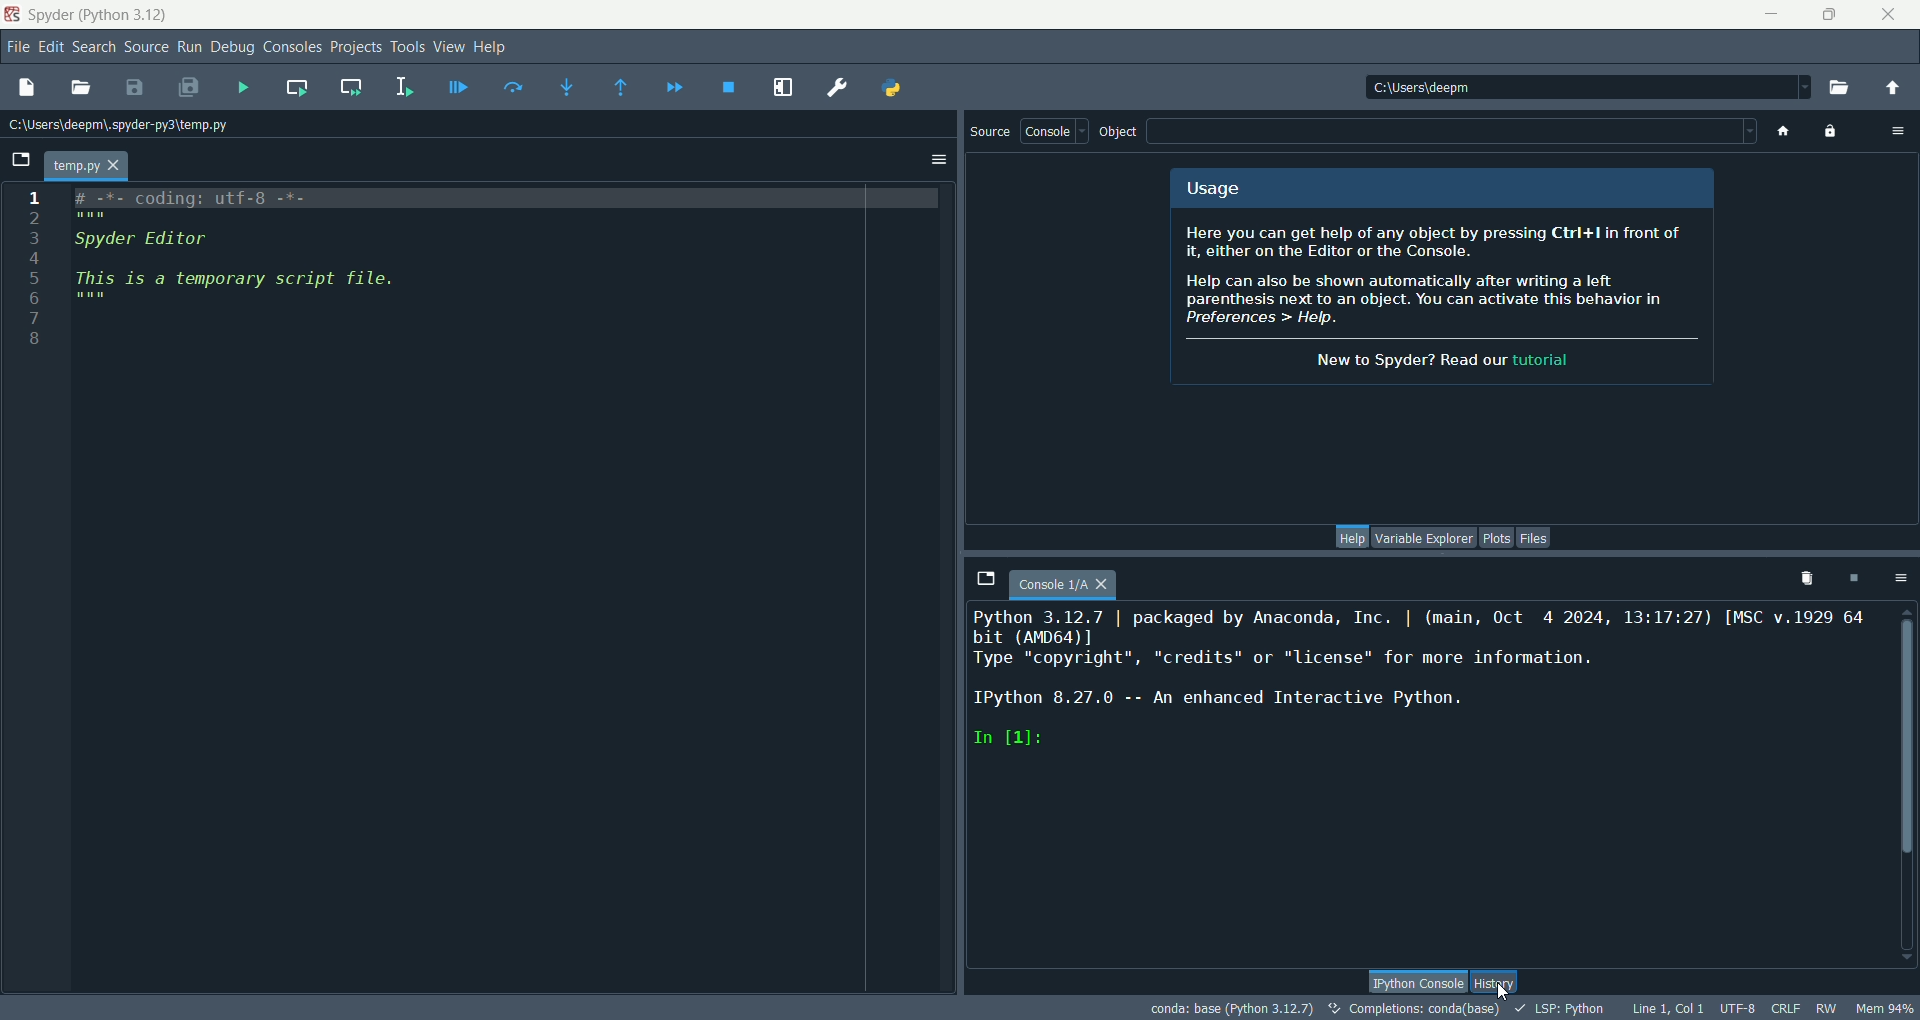 The width and height of the screenshot is (1920, 1020). What do you see at coordinates (938, 163) in the screenshot?
I see `options` at bounding box center [938, 163].